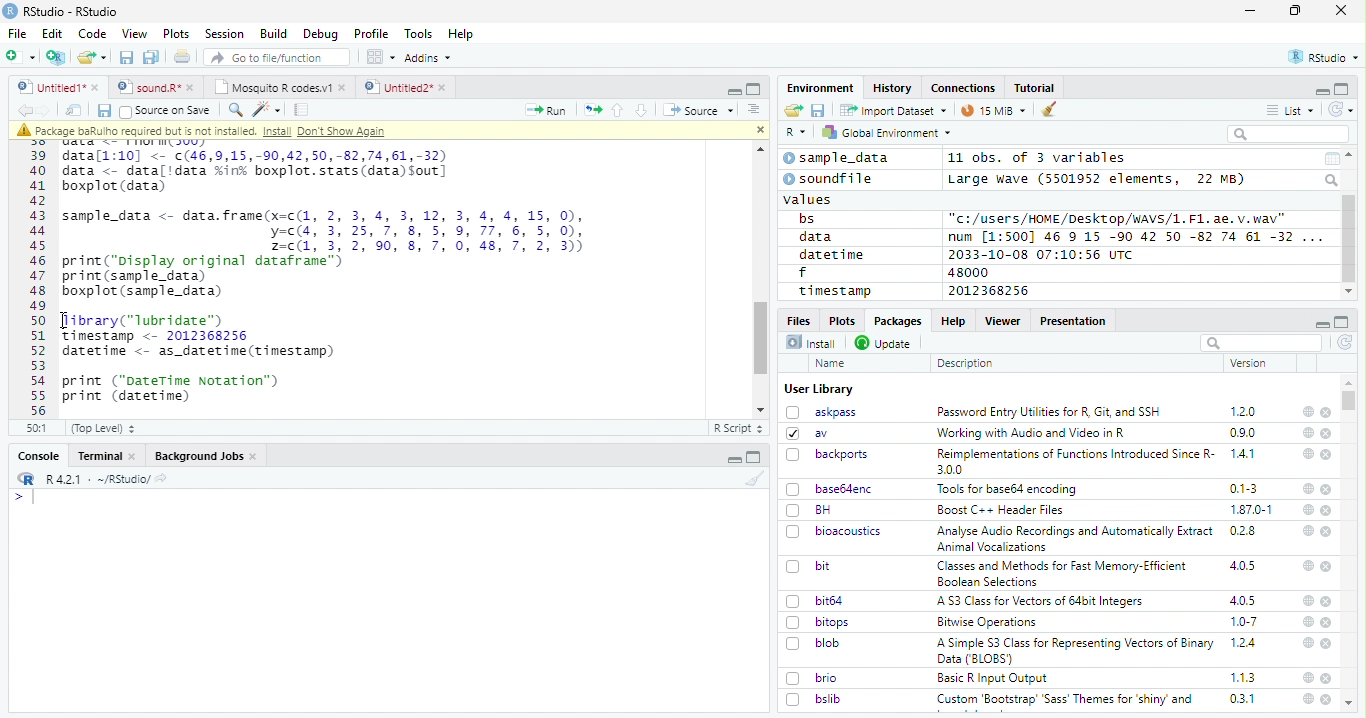  What do you see at coordinates (832, 364) in the screenshot?
I see `Name` at bounding box center [832, 364].